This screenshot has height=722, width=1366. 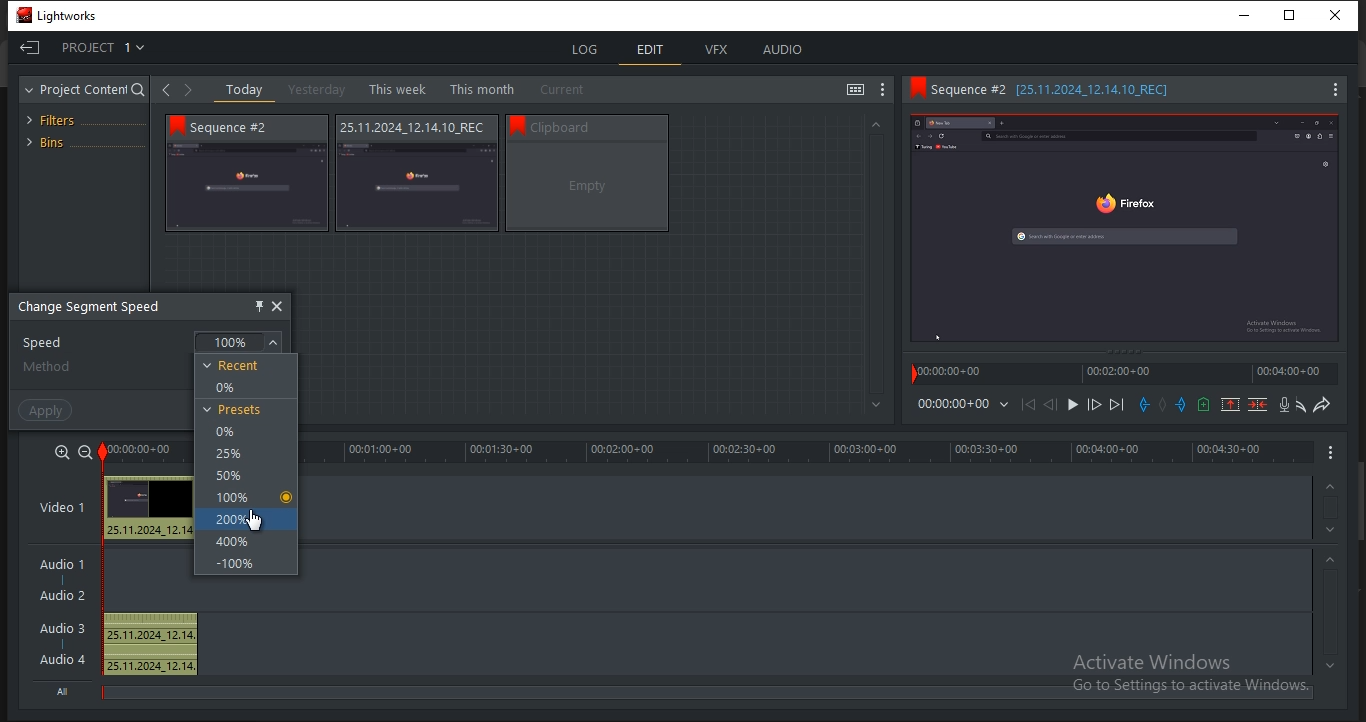 What do you see at coordinates (47, 409) in the screenshot?
I see `apply` at bounding box center [47, 409].